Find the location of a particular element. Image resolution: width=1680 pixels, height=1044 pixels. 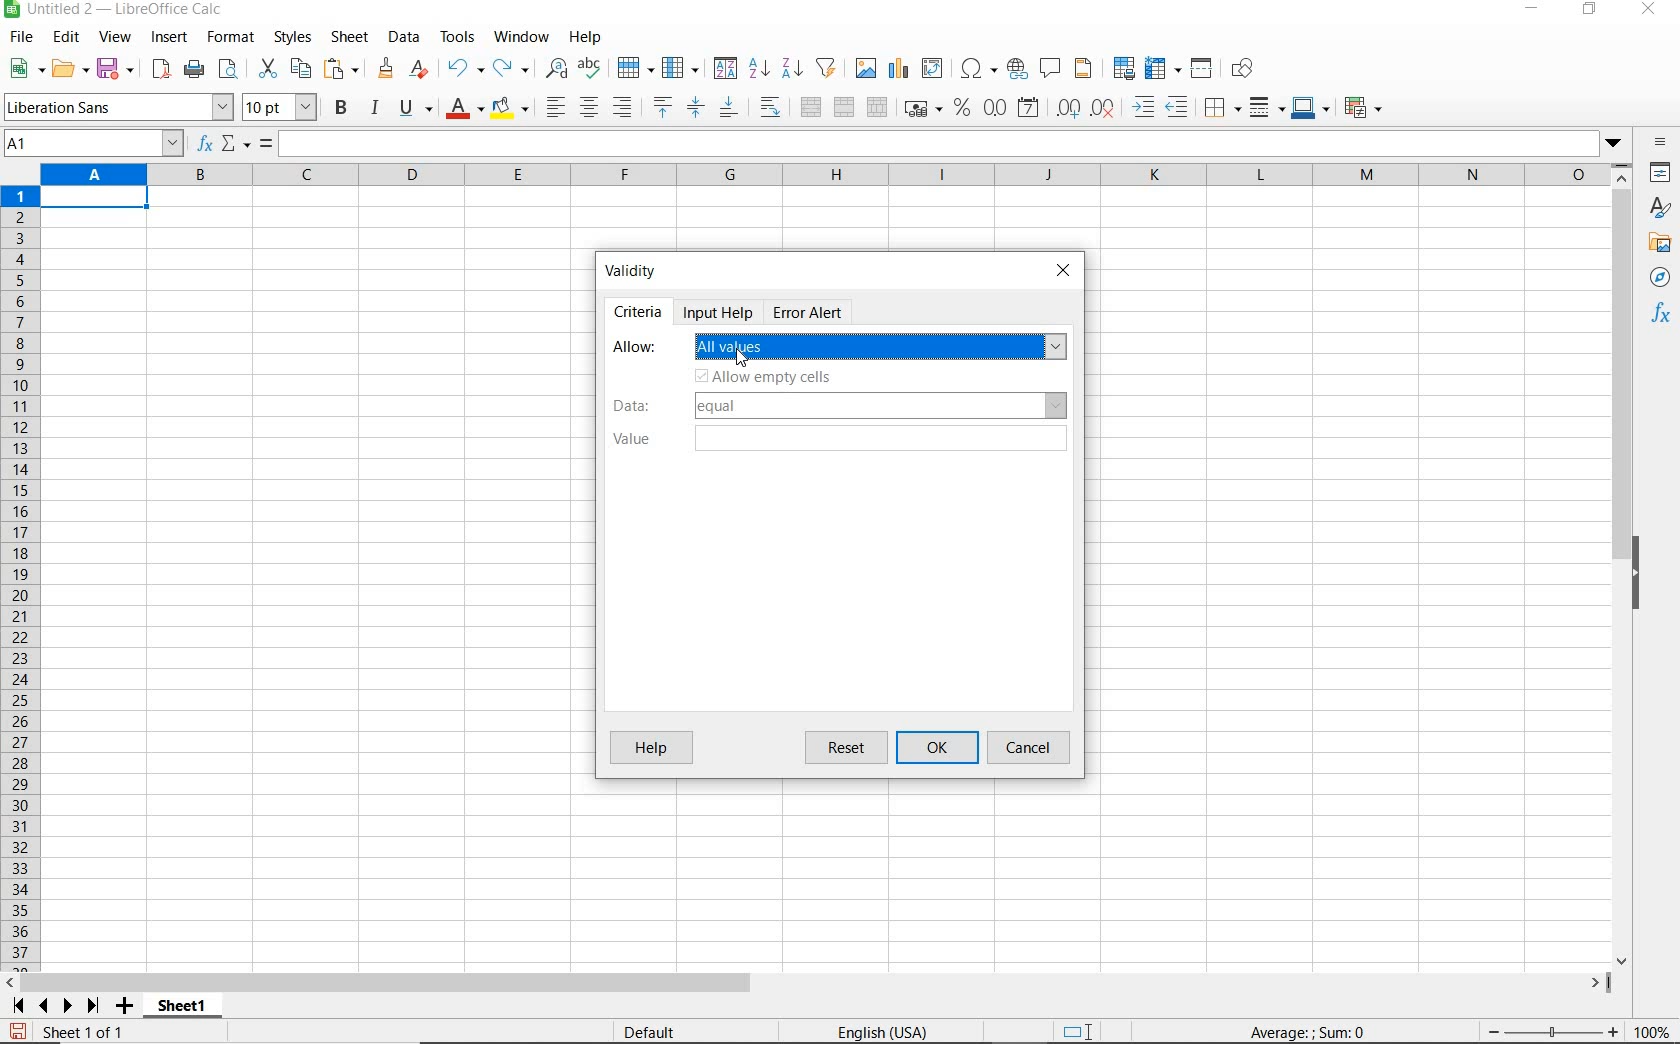

window is located at coordinates (521, 34).